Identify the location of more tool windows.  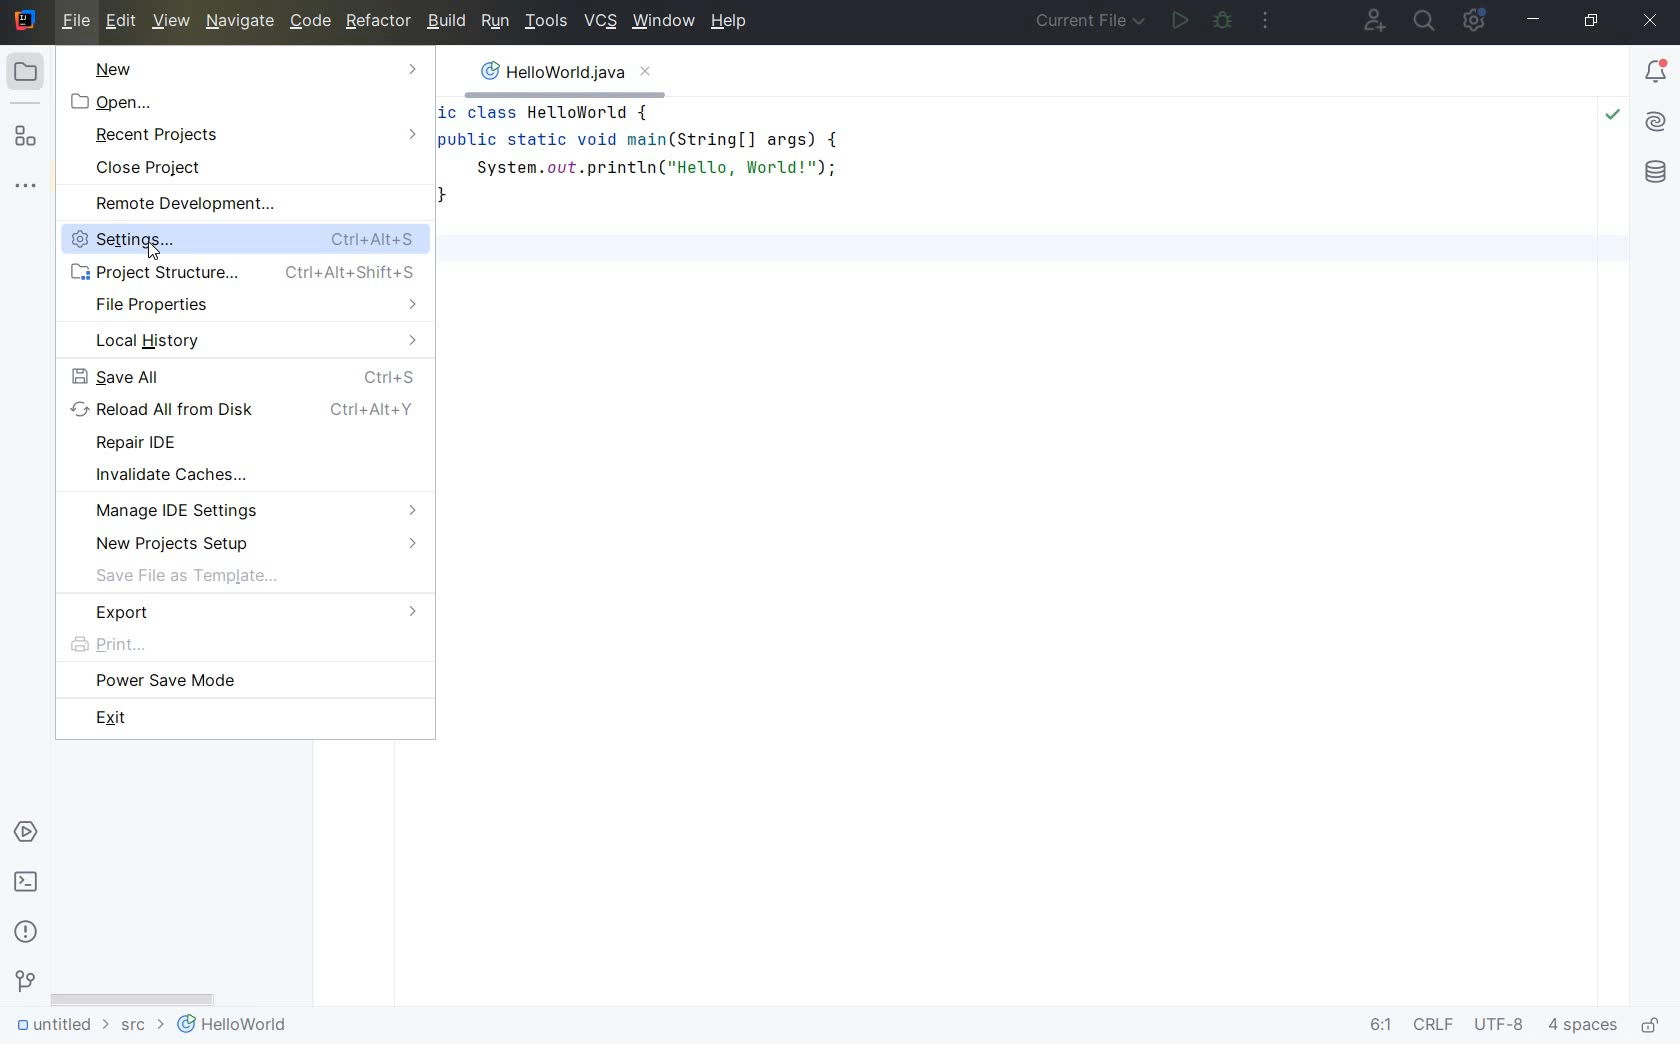
(29, 187).